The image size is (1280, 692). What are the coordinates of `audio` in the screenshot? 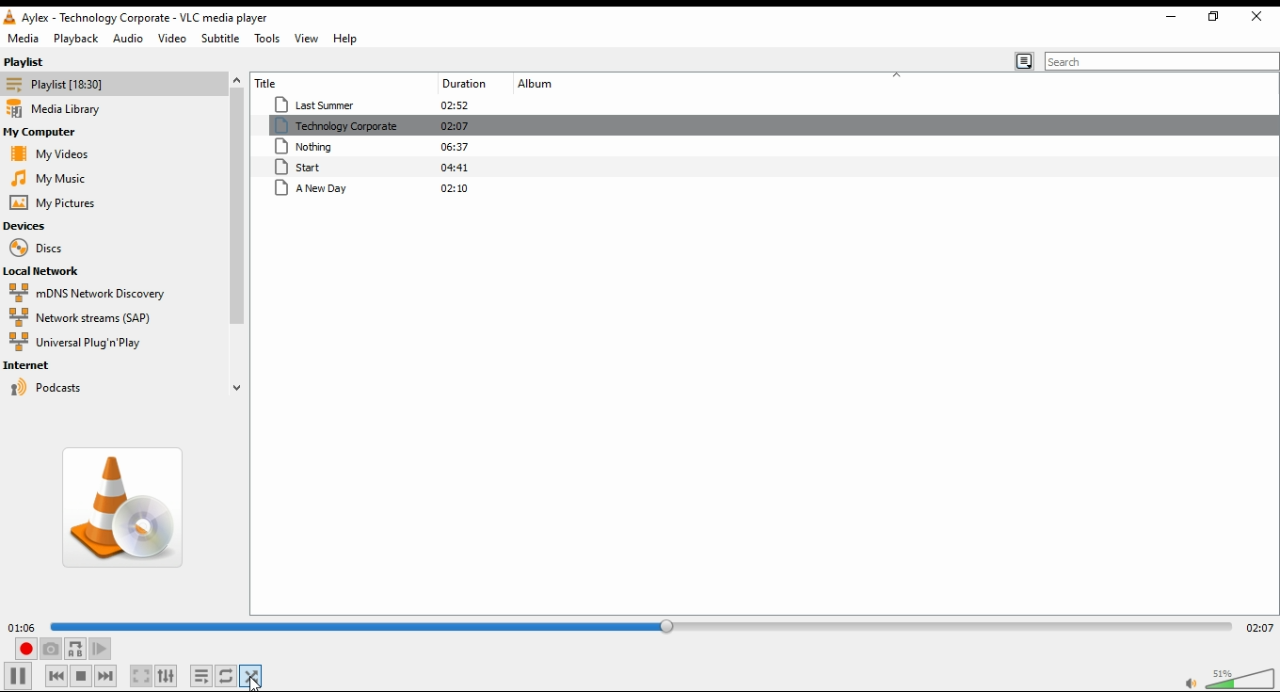 It's located at (127, 40).